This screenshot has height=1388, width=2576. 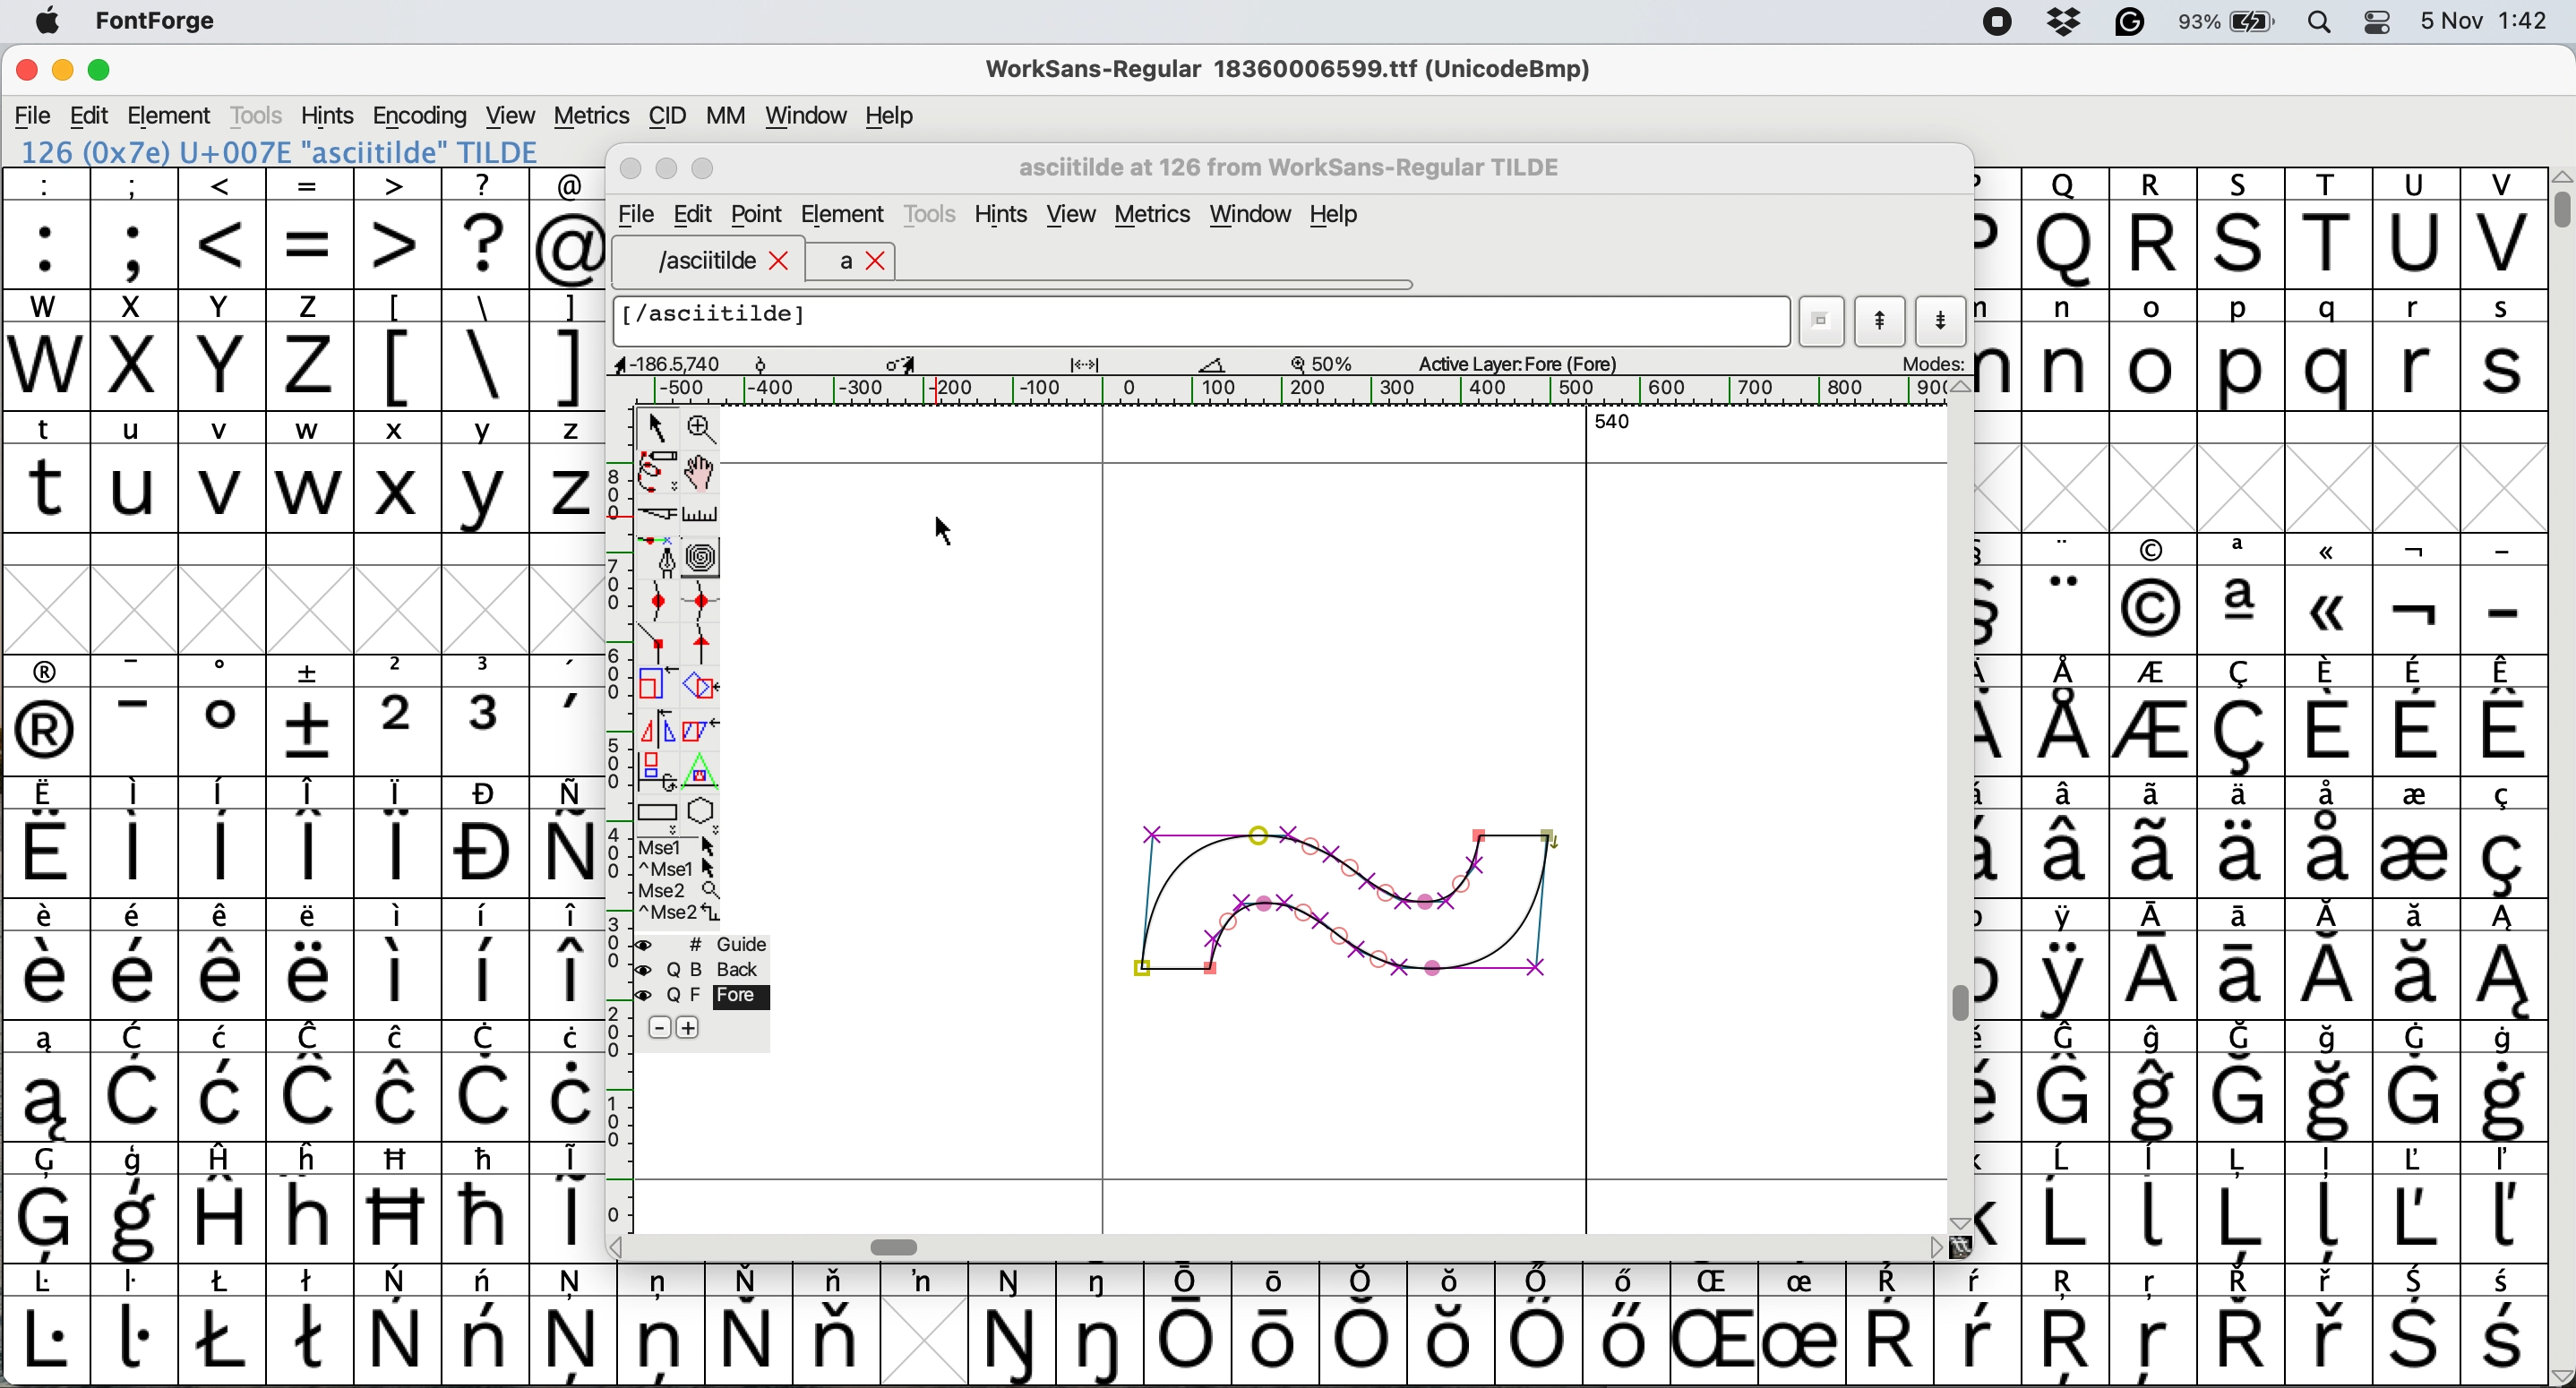 What do you see at coordinates (659, 516) in the screenshot?
I see `cut splines in two` at bounding box center [659, 516].